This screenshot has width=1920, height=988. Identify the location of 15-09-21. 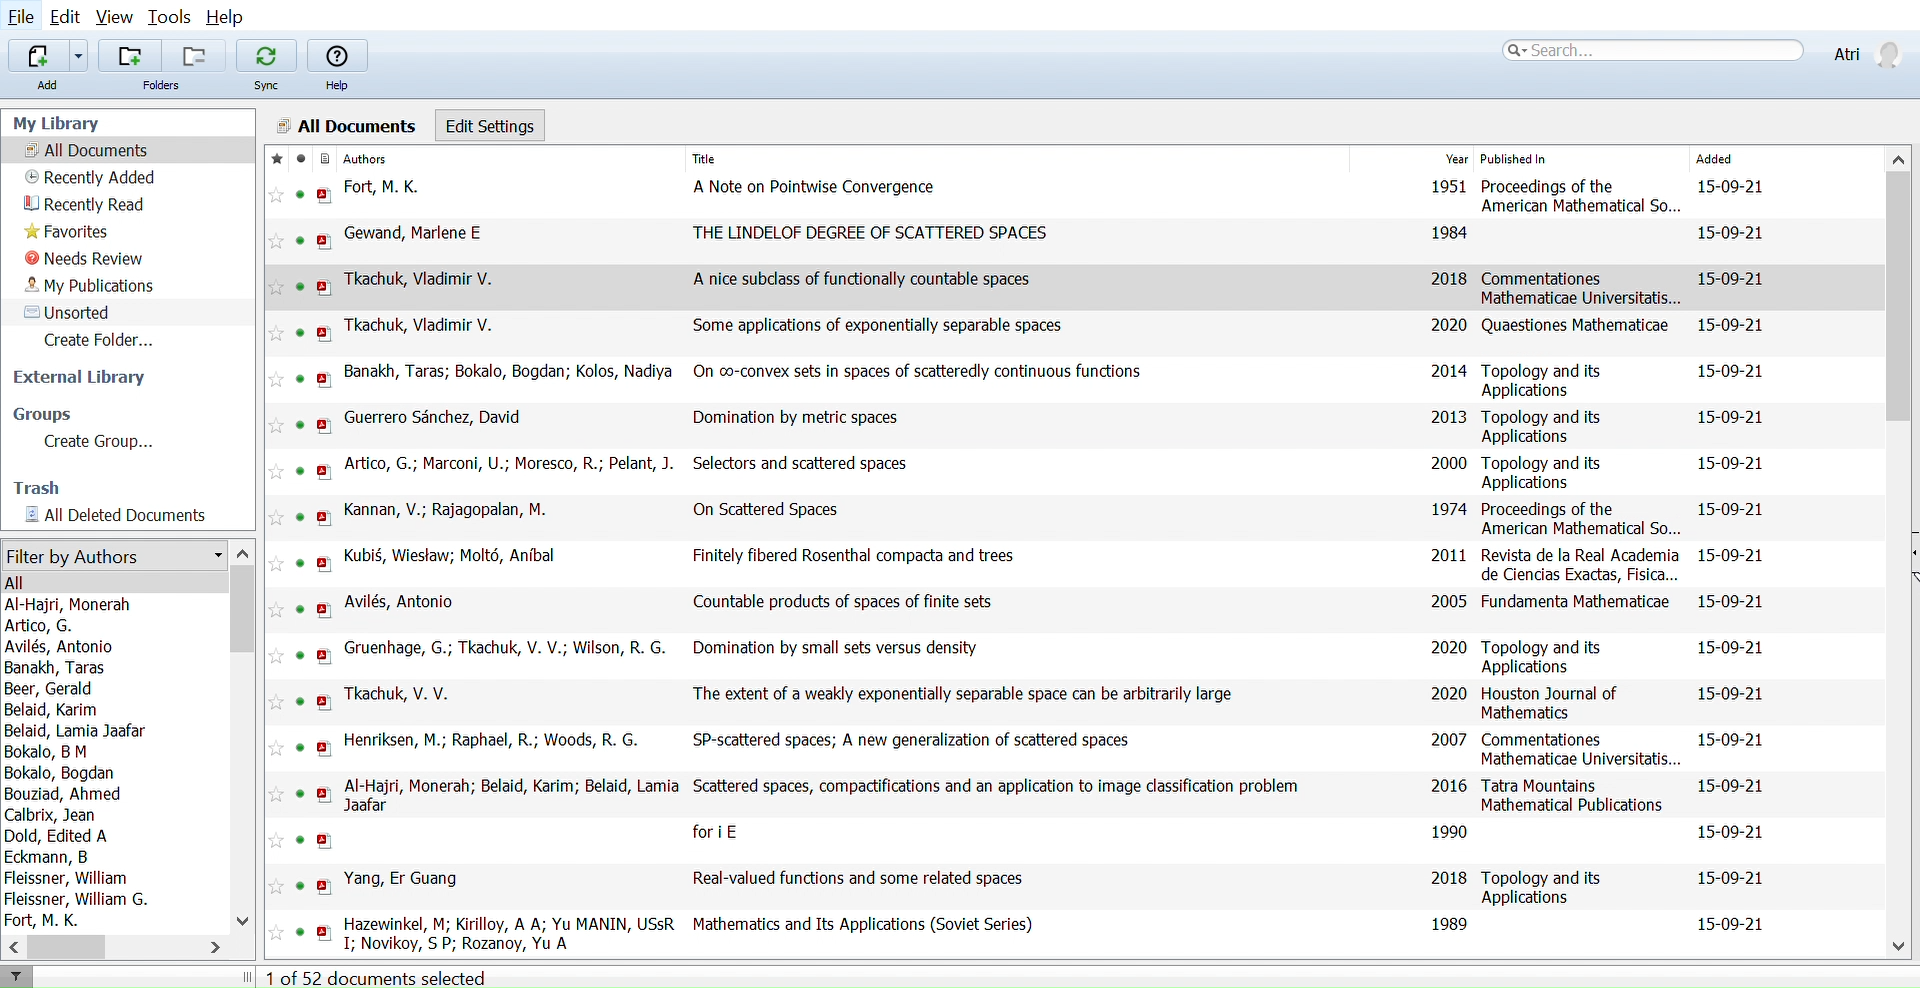
(1731, 647).